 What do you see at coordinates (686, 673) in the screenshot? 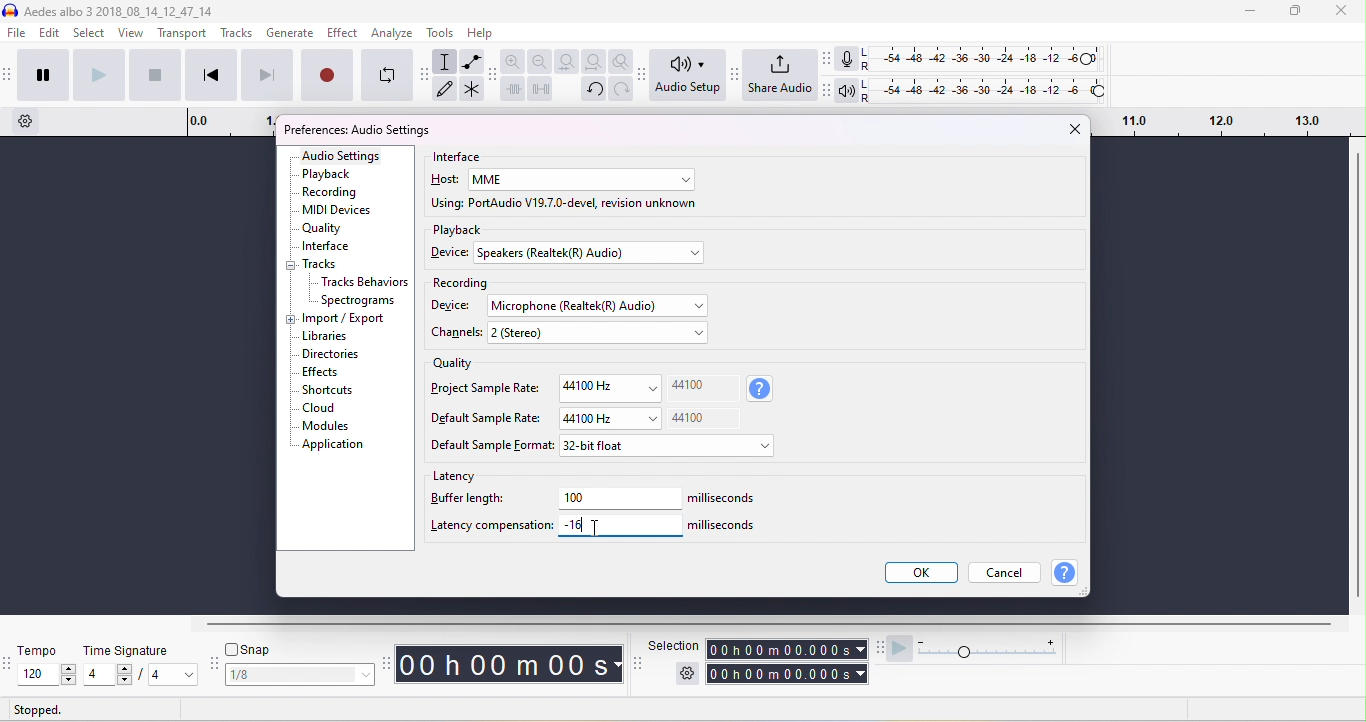
I see `selection settings` at bounding box center [686, 673].